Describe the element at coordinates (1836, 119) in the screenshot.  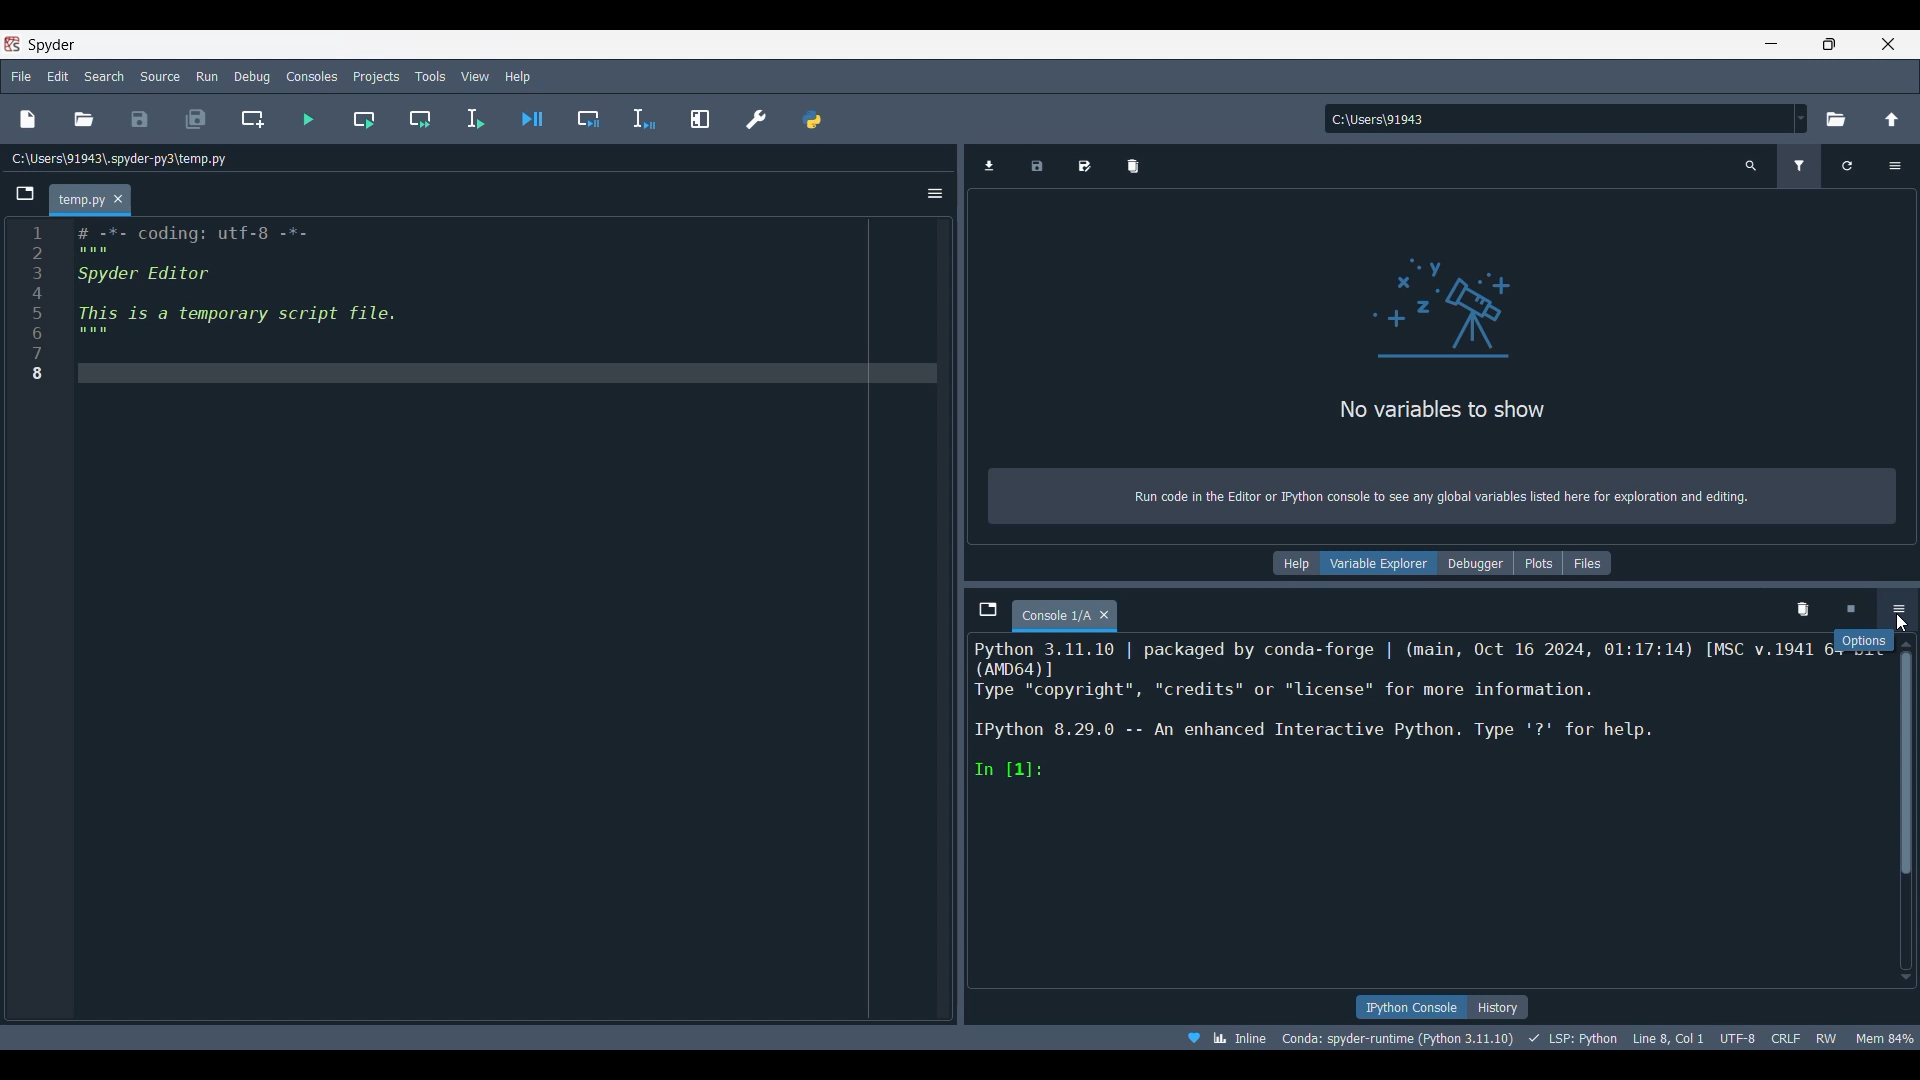
I see `Browse working directory` at that location.